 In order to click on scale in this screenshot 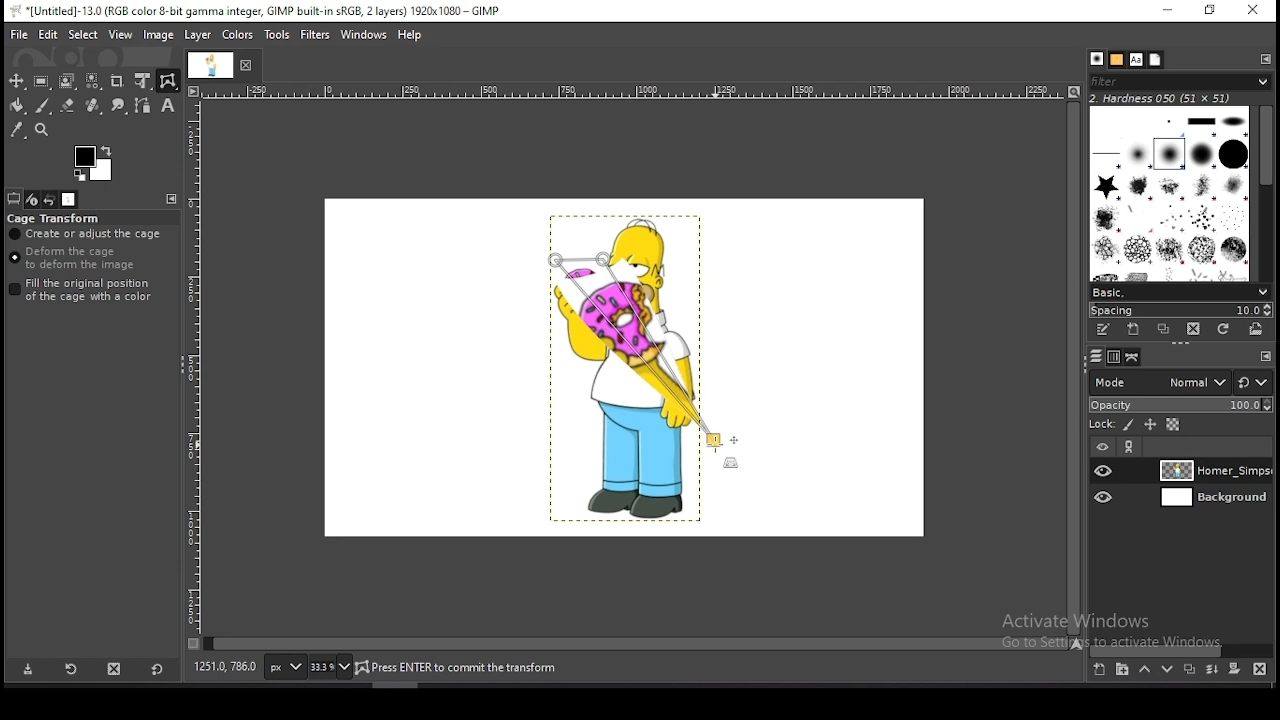, I will do `click(193, 372)`.